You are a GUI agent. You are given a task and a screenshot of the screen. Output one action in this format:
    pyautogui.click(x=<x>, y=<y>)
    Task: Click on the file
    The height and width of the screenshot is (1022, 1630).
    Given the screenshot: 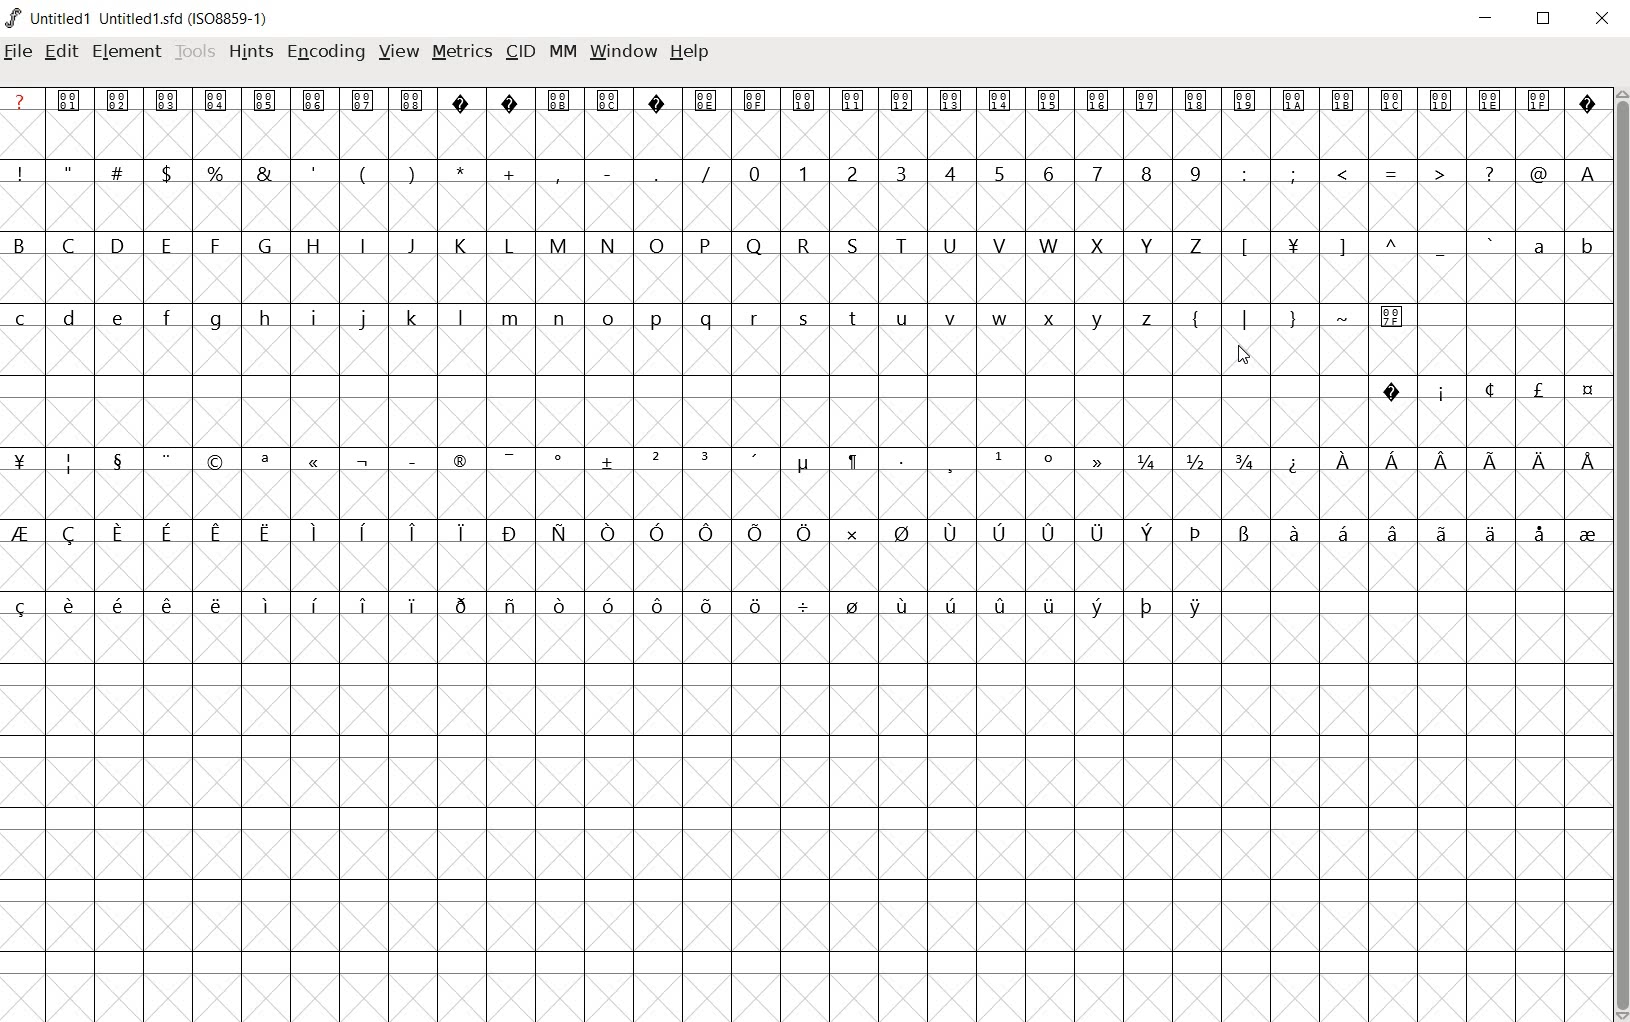 What is the action you would take?
    pyautogui.click(x=17, y=53)
    